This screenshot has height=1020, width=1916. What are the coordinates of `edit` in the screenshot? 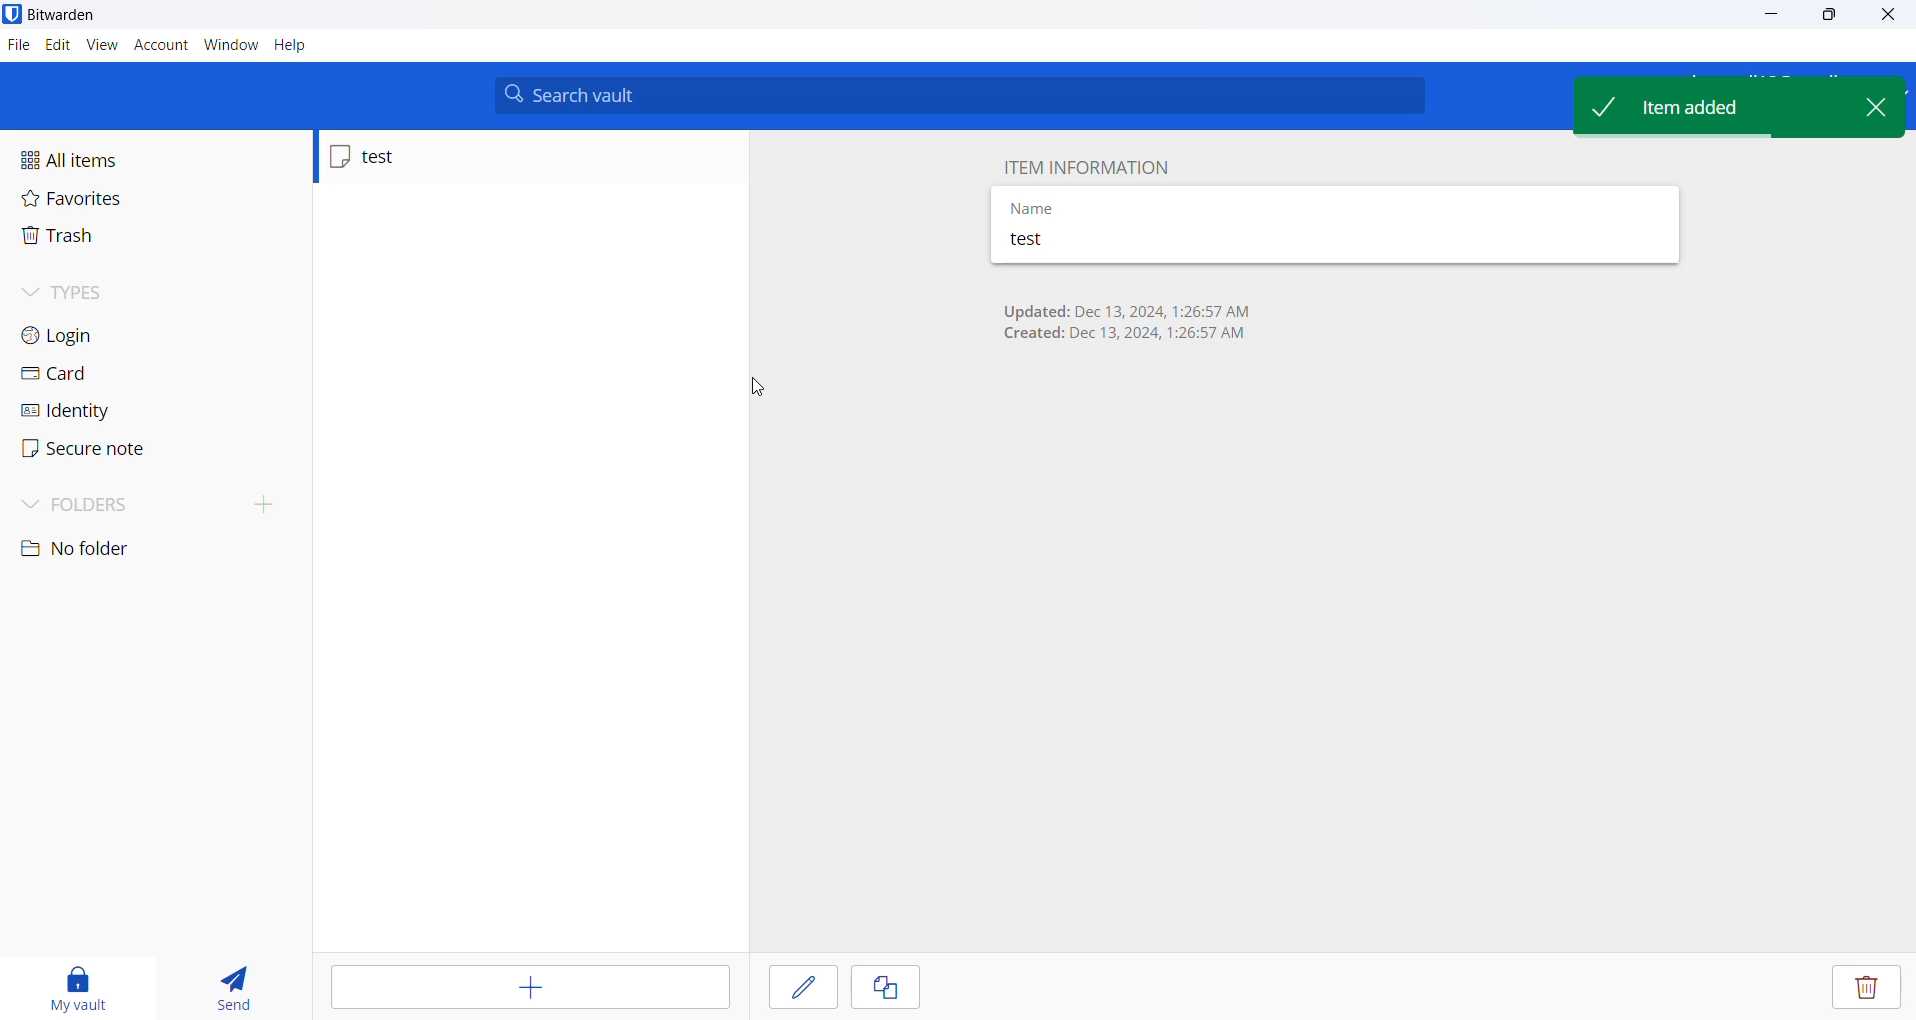 It's located at (799, 986).